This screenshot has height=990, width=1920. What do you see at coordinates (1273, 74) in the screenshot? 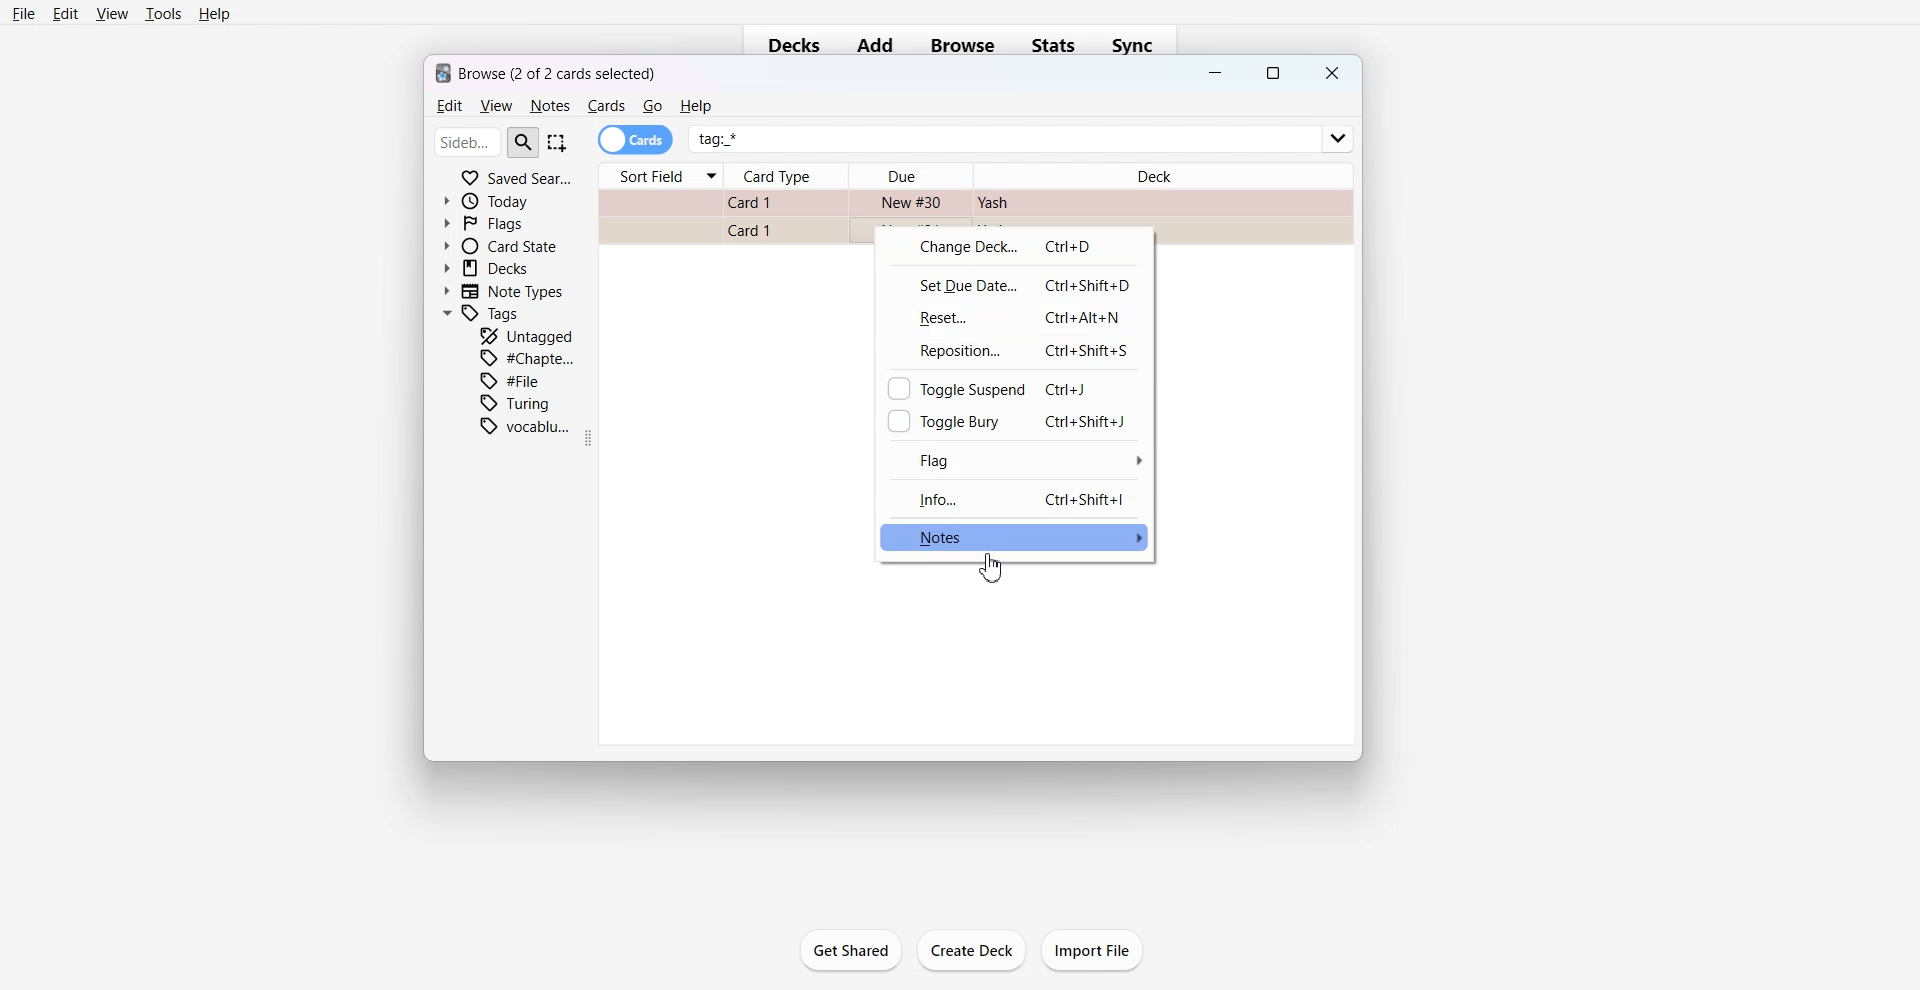
I see `Maximize` at bounding box center [1273, 74].